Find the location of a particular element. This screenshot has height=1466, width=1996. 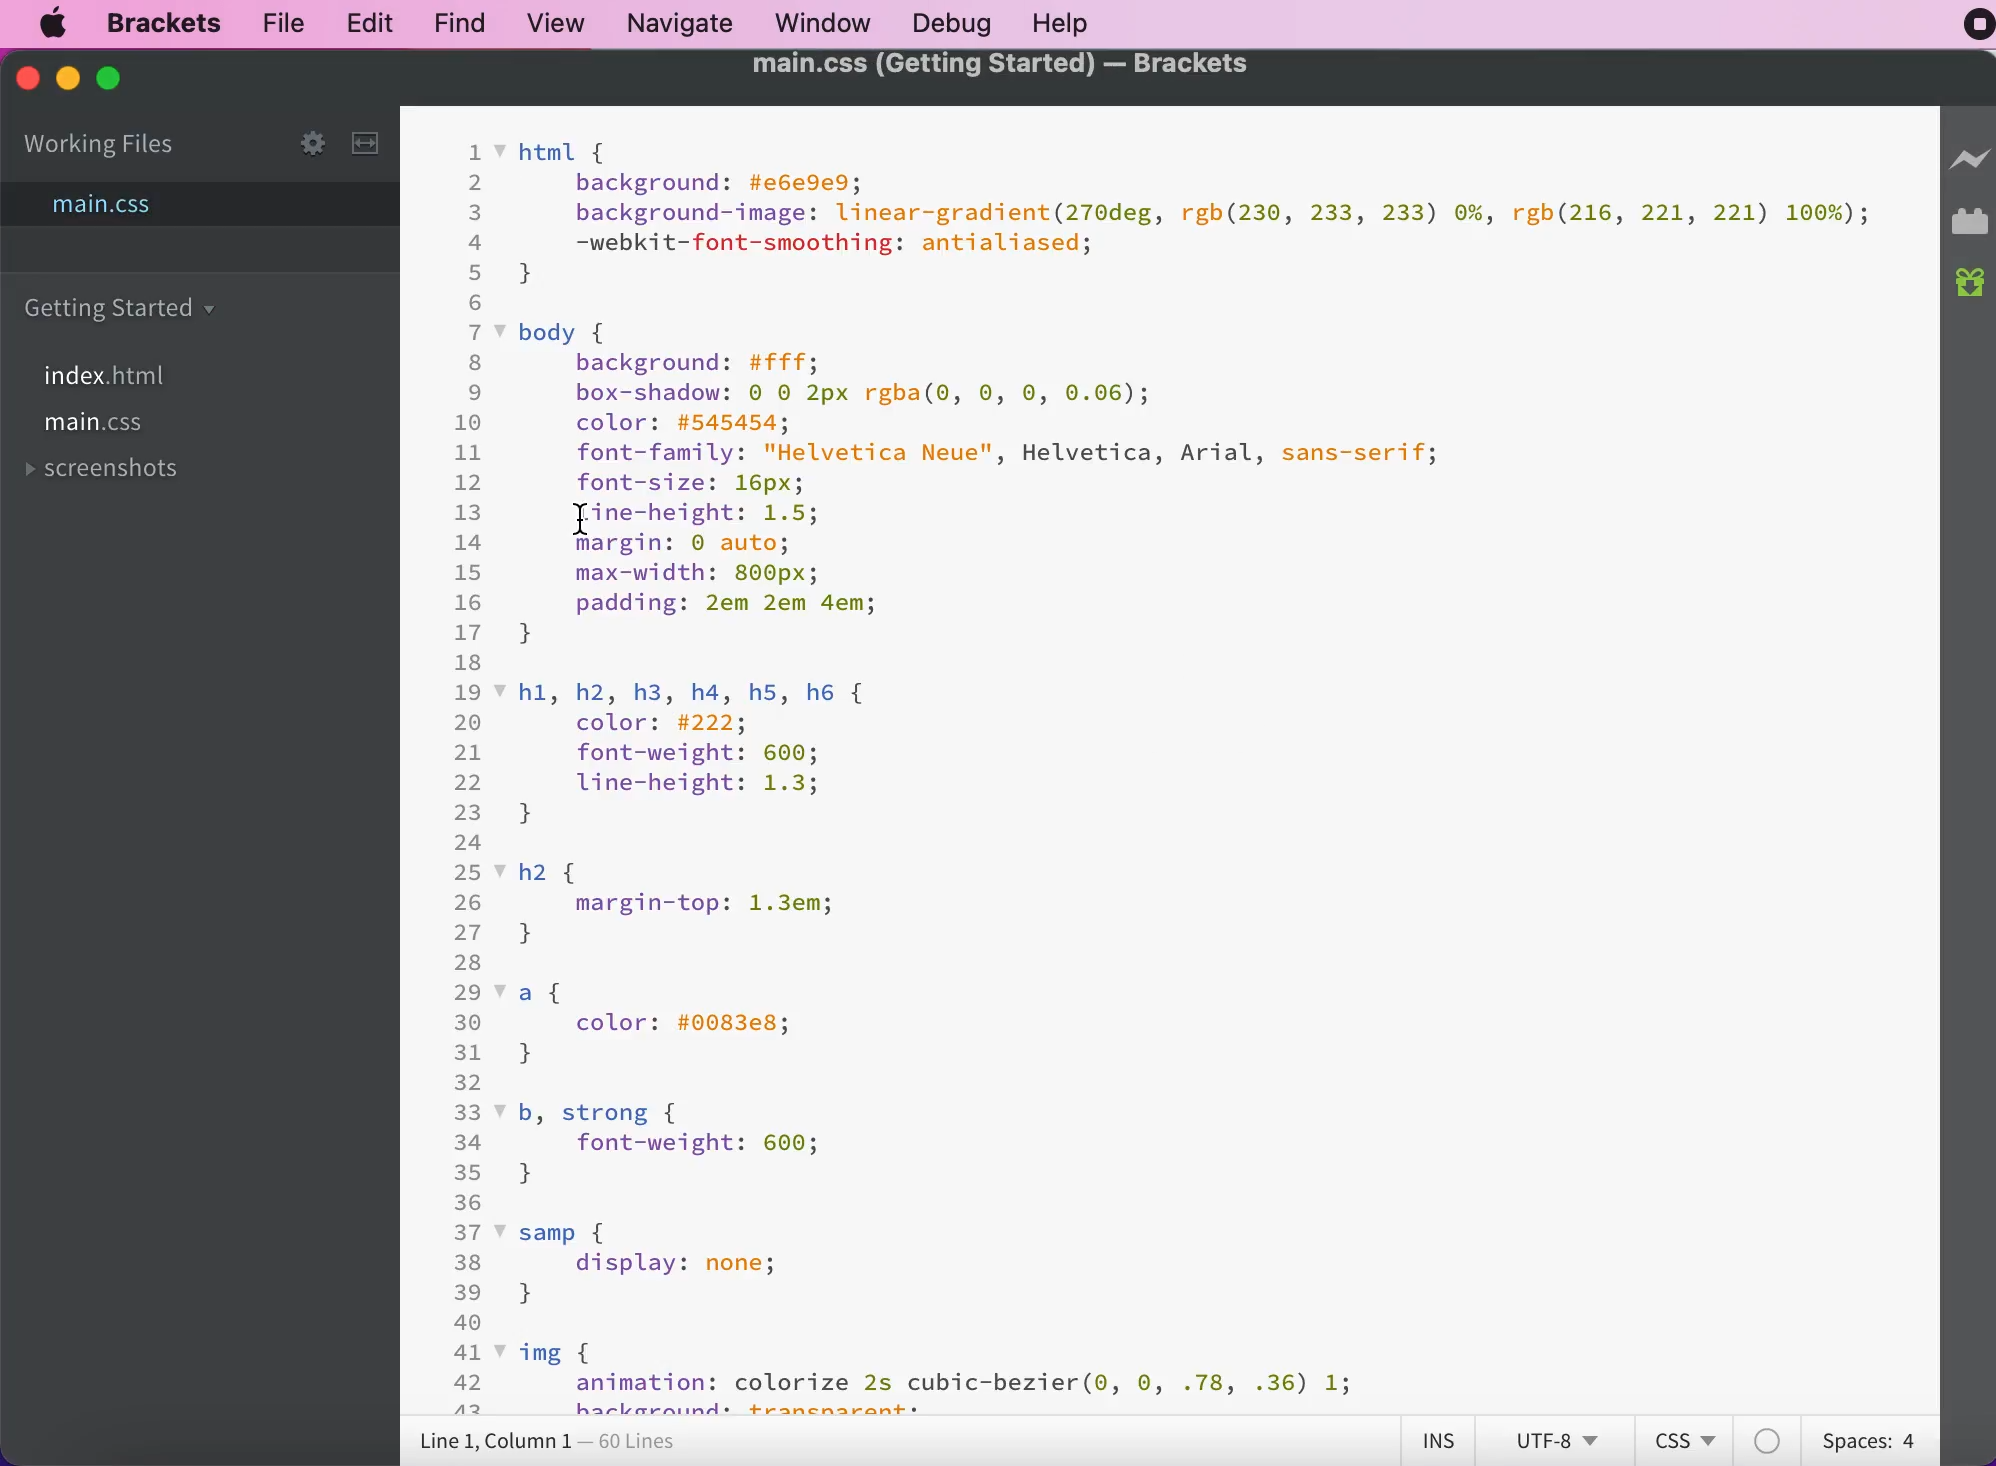

1 is located at coordinates (474, 152).